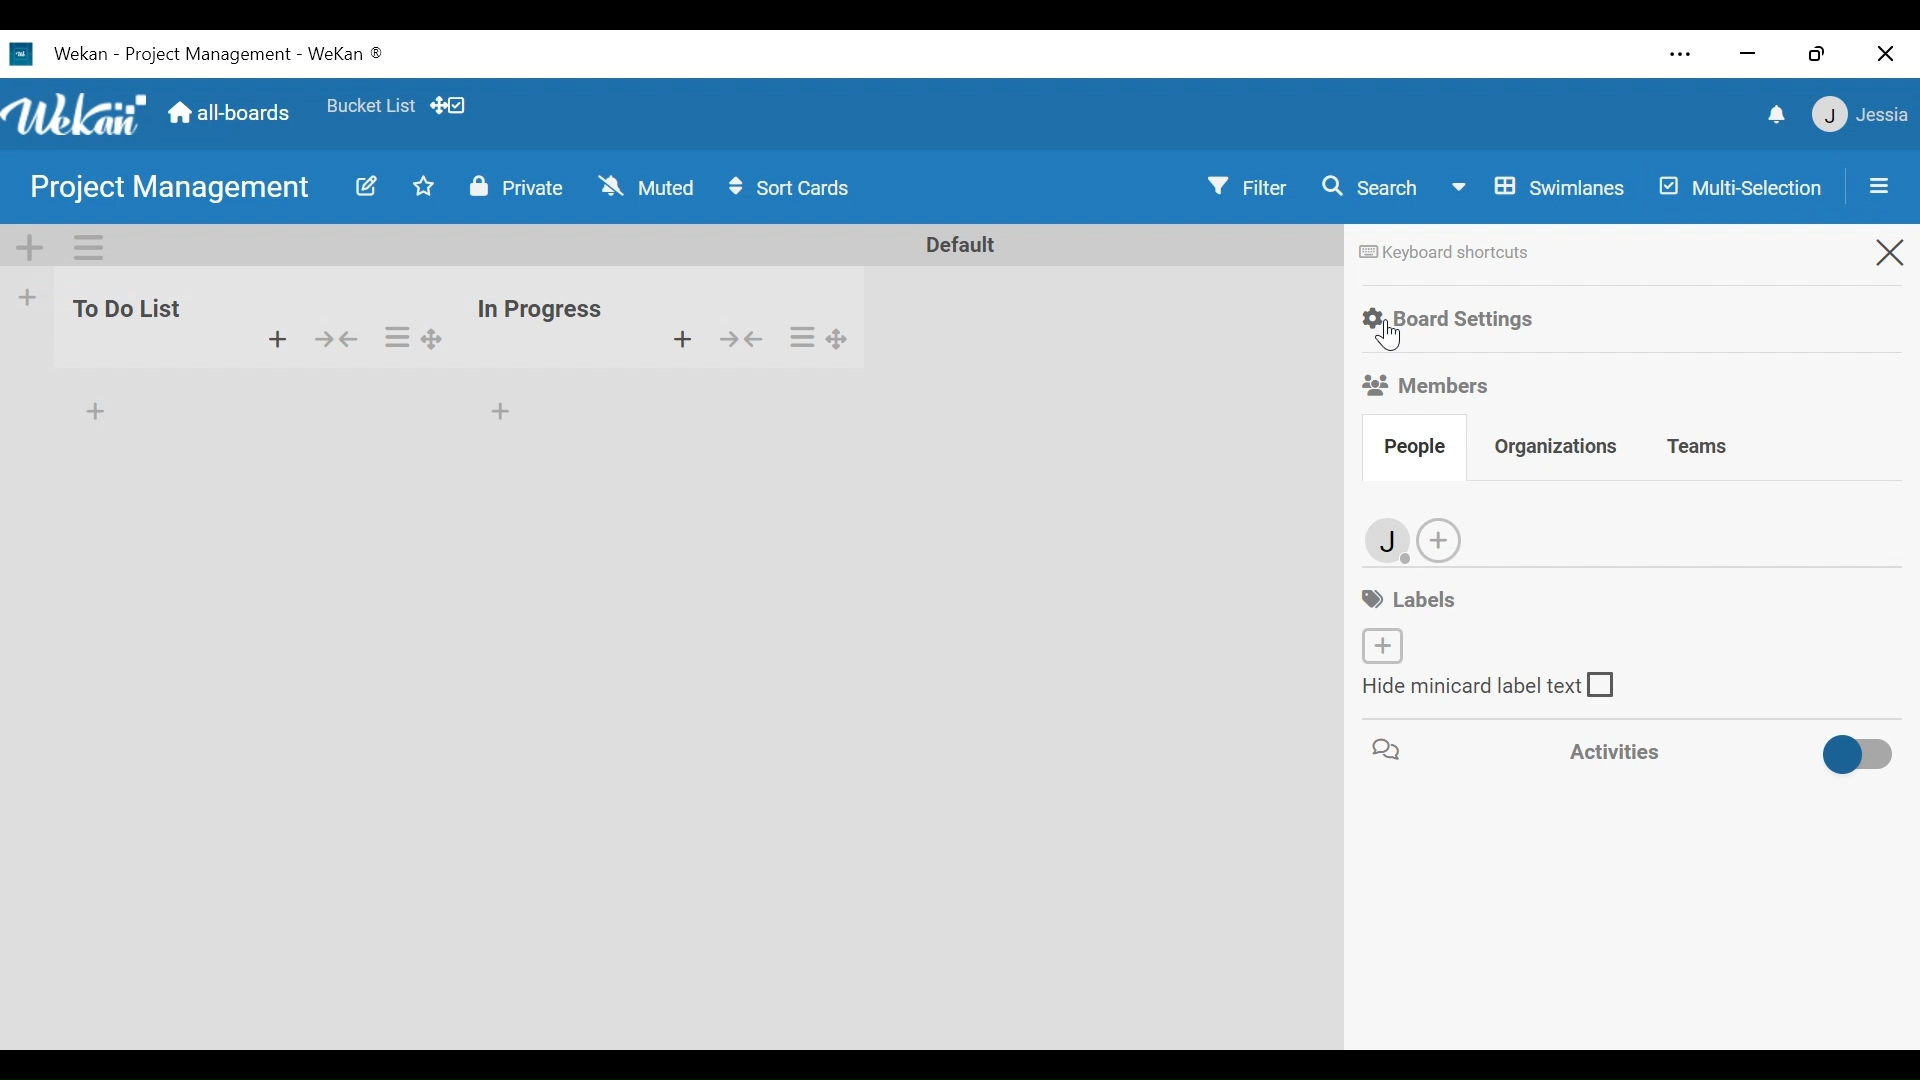 The height and width of the screenshot is (1080, 1920). Describe the element at coordinates (424, 187) in the screenshot. I see `Toggle Favorites` at that location.